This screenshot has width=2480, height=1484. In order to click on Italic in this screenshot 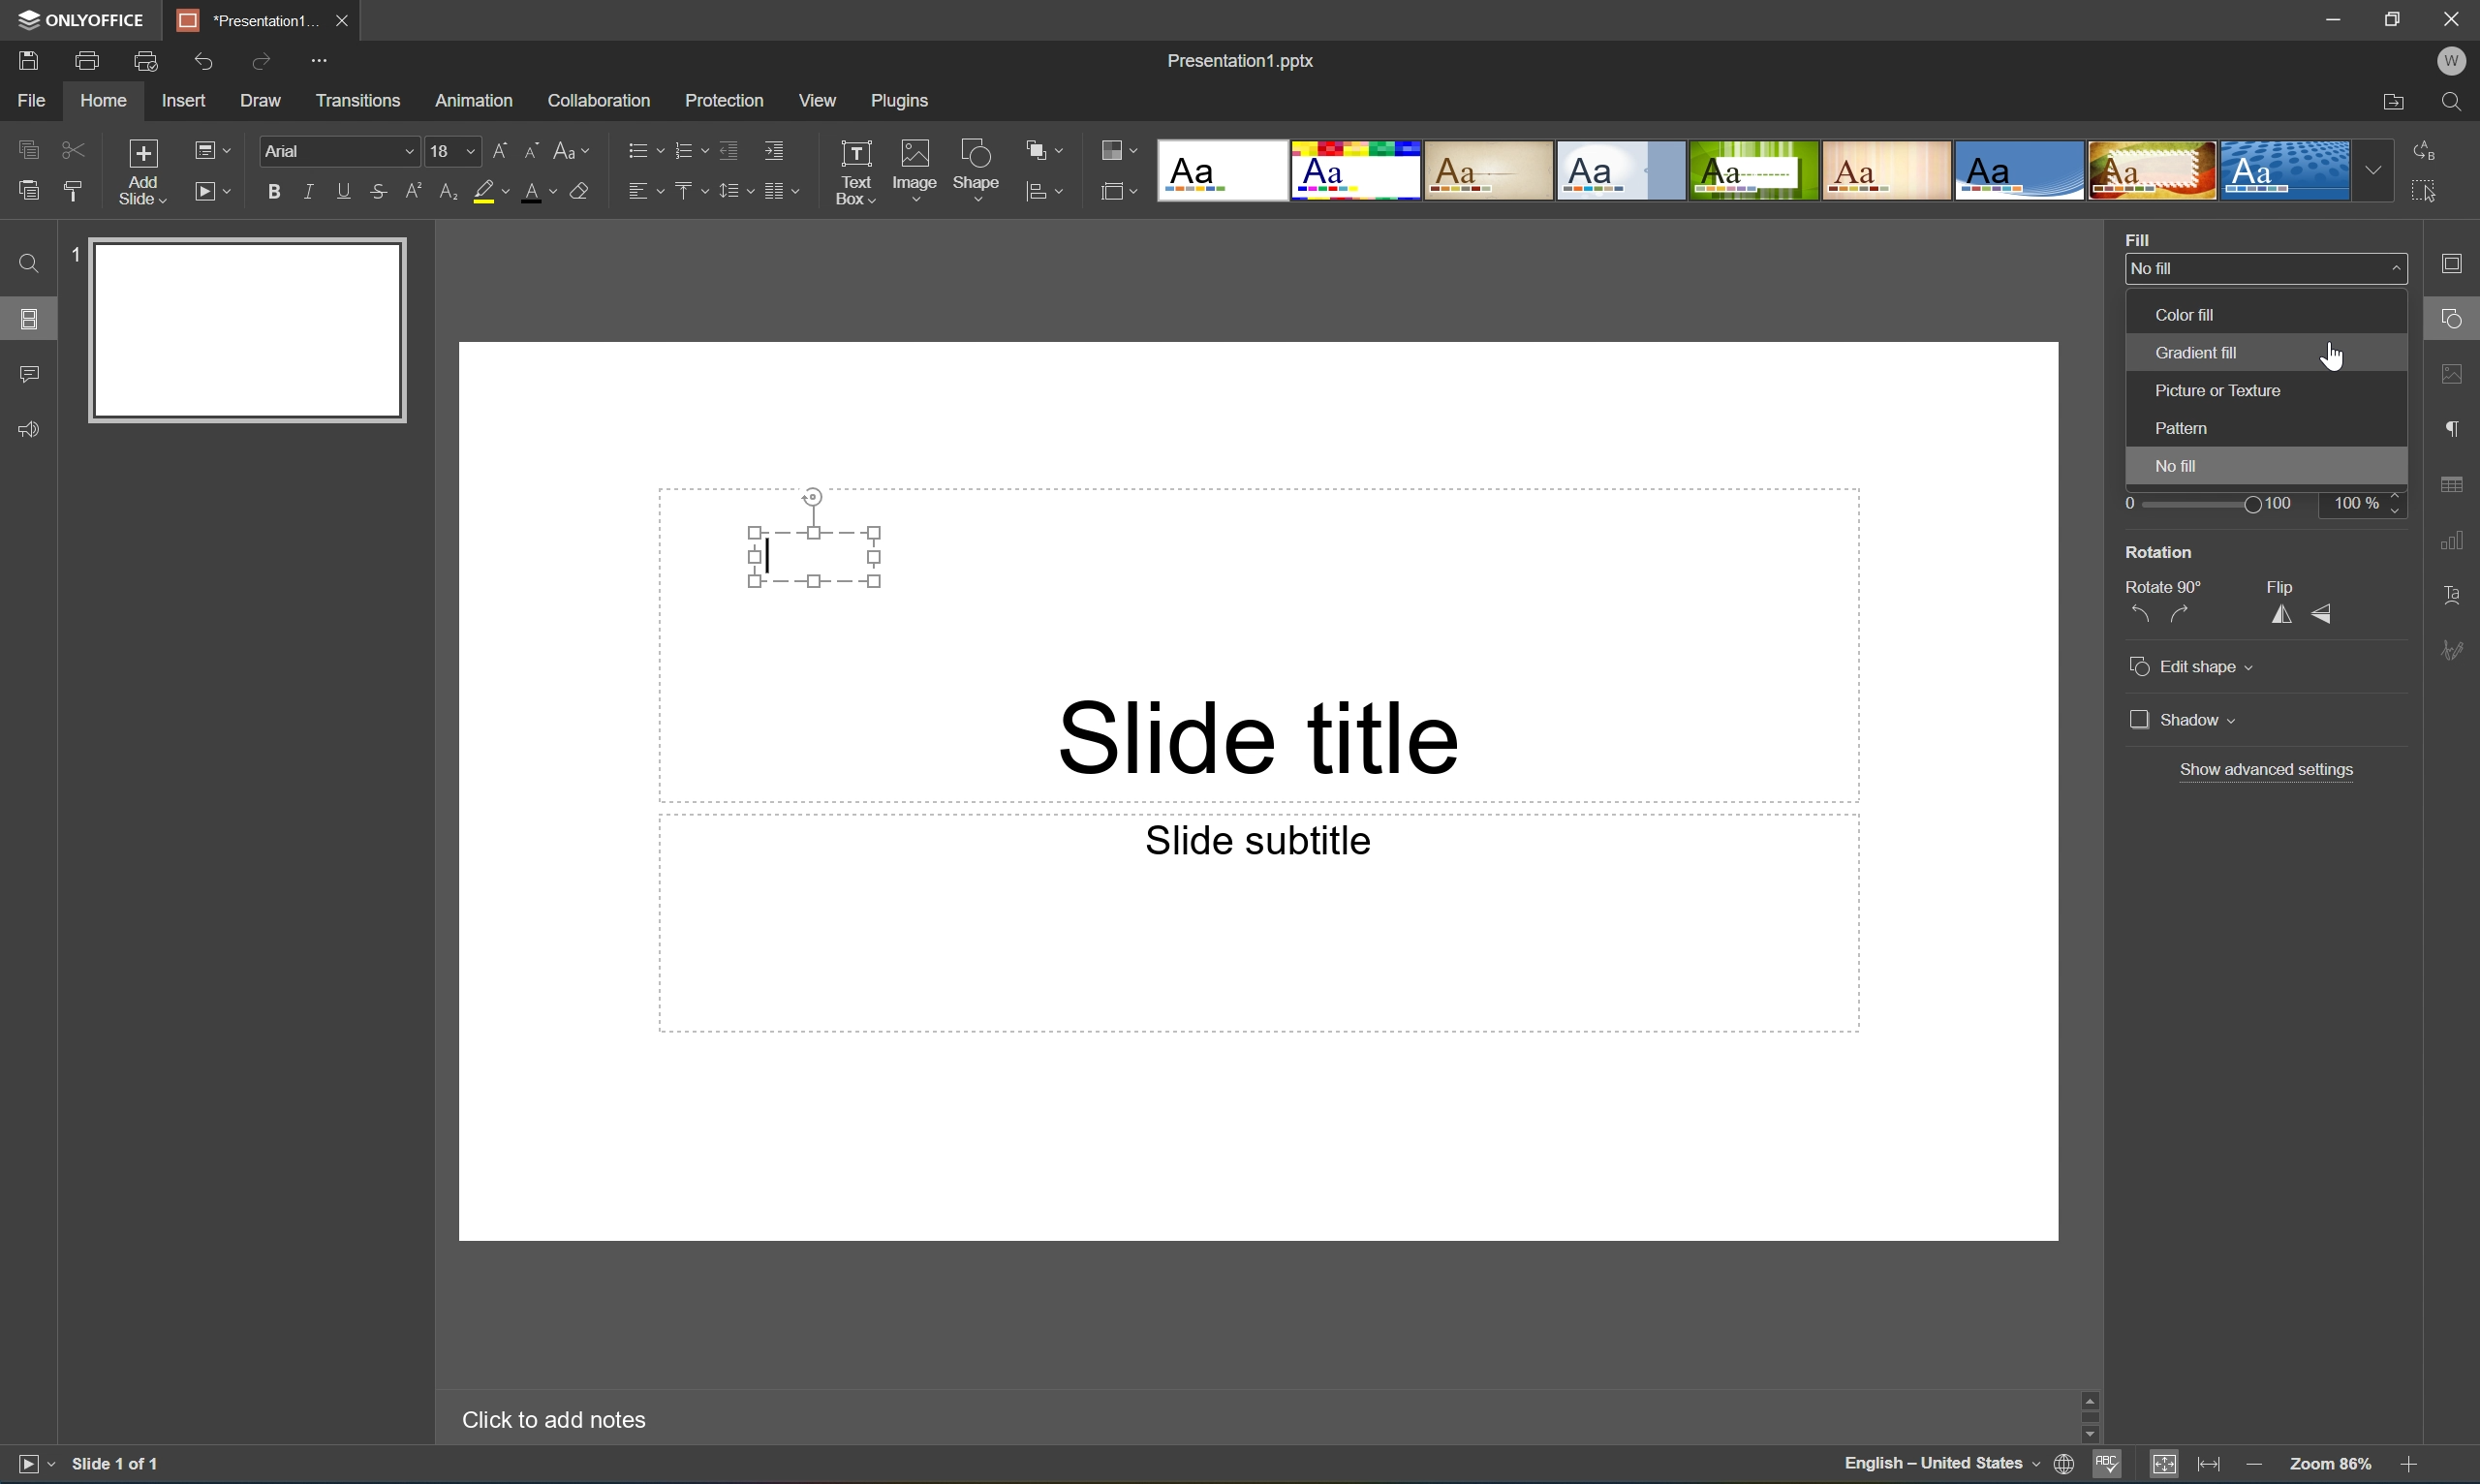, I will do `click(307, 192)`.